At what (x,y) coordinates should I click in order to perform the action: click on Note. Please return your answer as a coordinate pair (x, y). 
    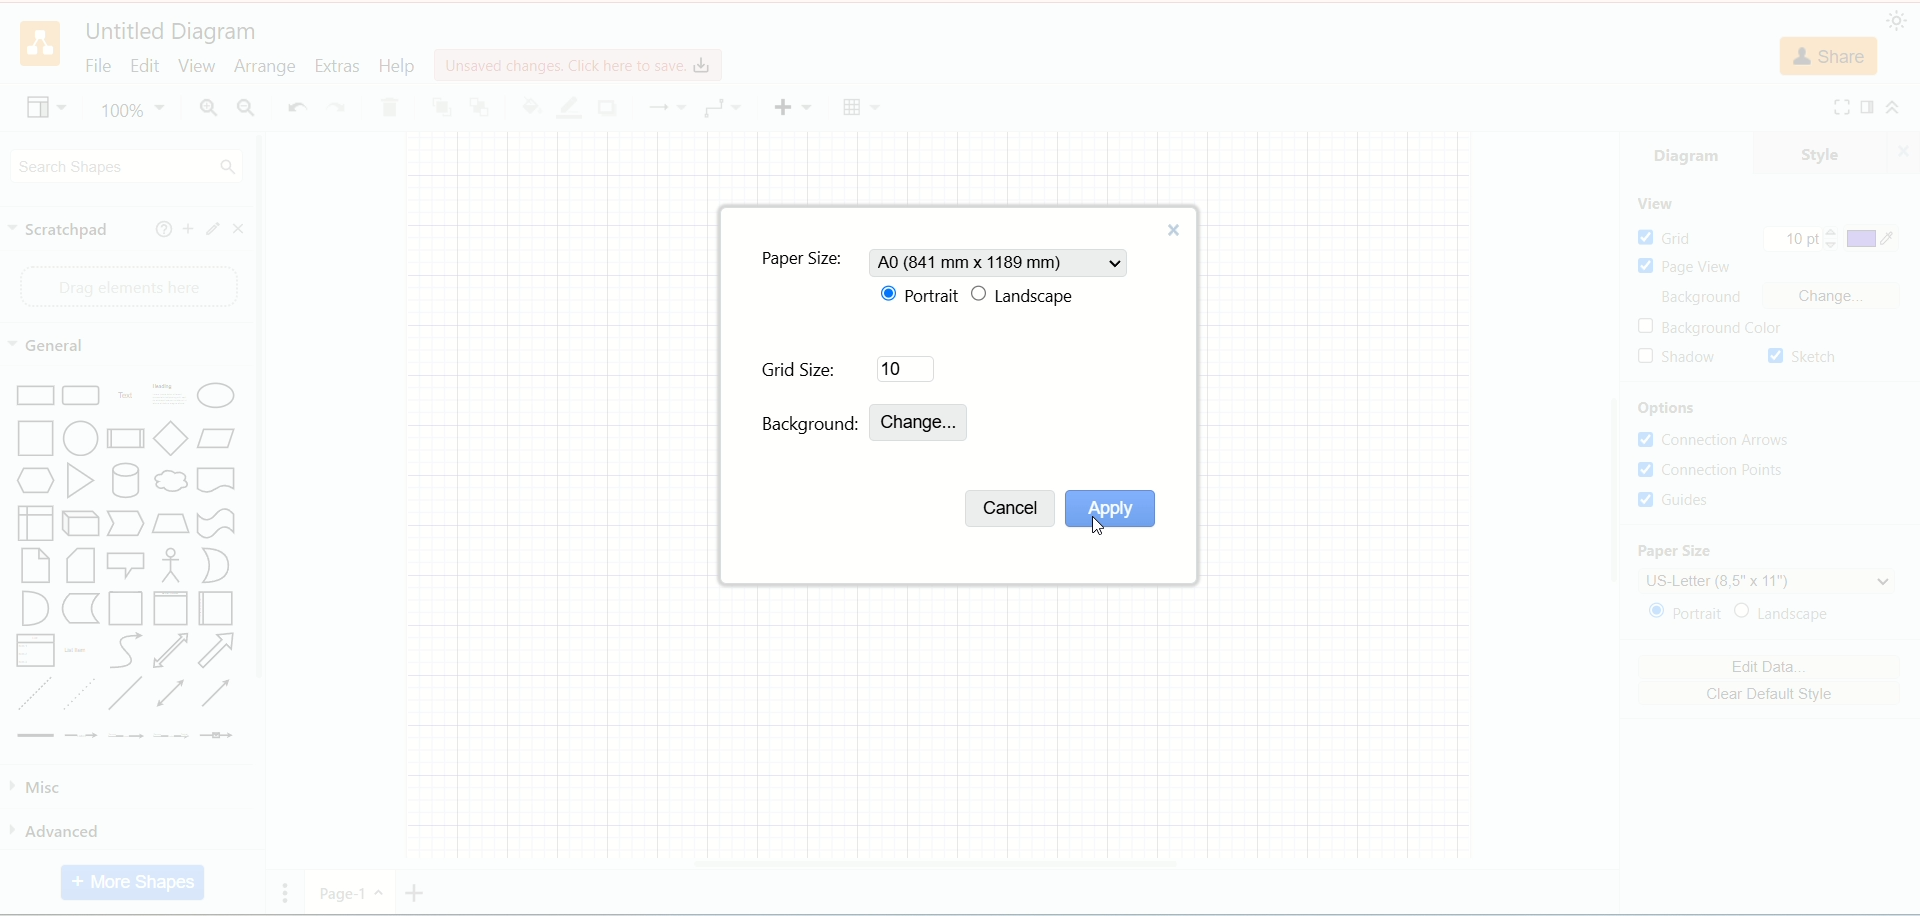
    Looking at the image, I should click on (35, 567).